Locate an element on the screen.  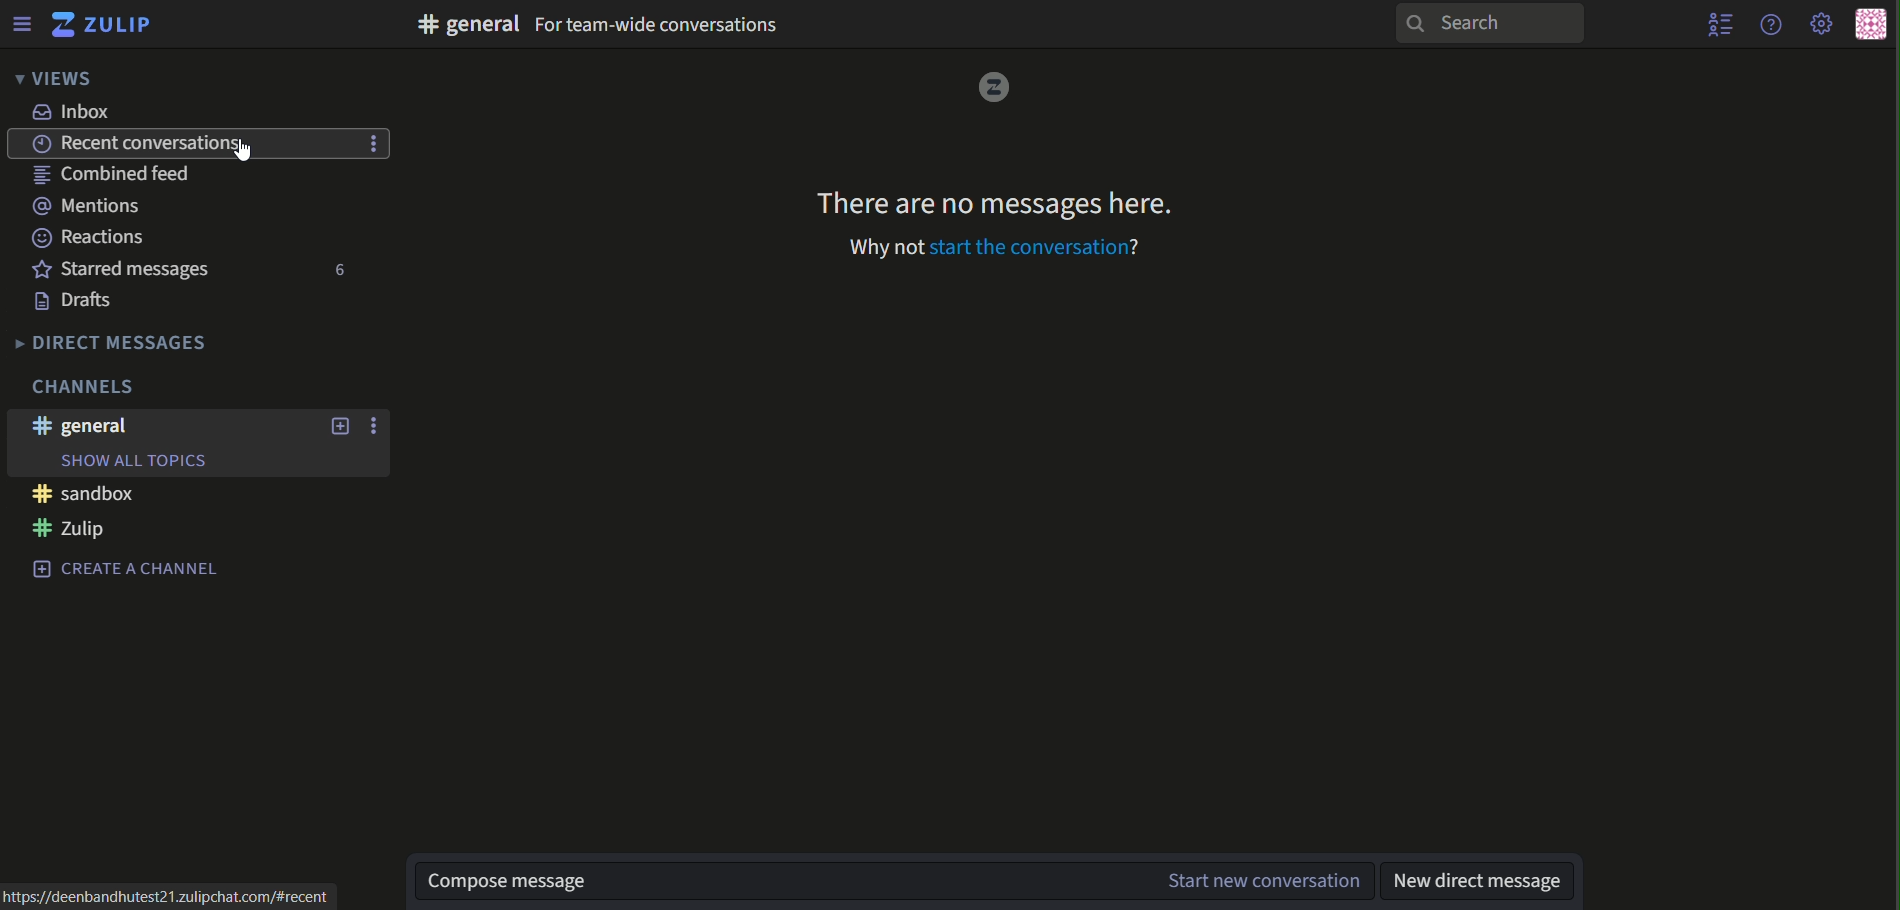
logo and title is located at coordinates (102, 25).